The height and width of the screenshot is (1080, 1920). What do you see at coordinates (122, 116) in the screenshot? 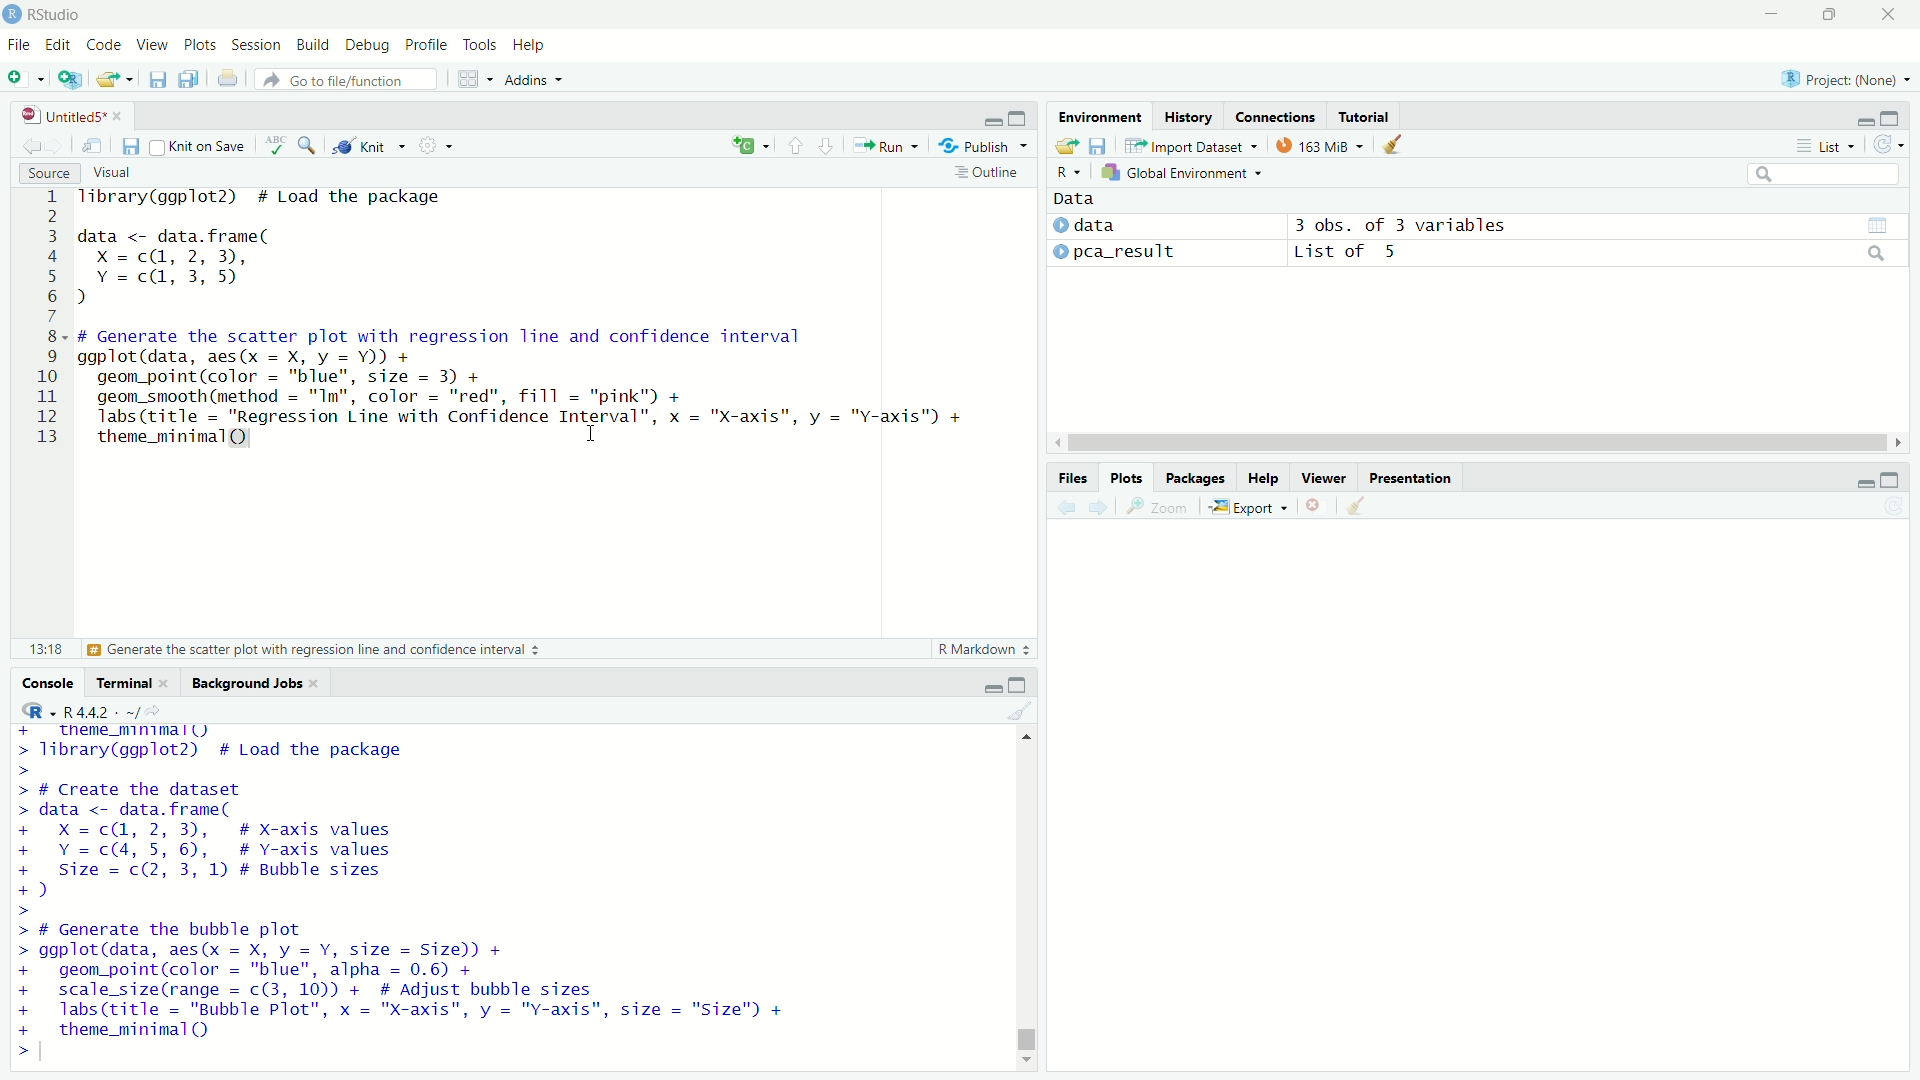
I see `close` at bounding box center [122, 116].